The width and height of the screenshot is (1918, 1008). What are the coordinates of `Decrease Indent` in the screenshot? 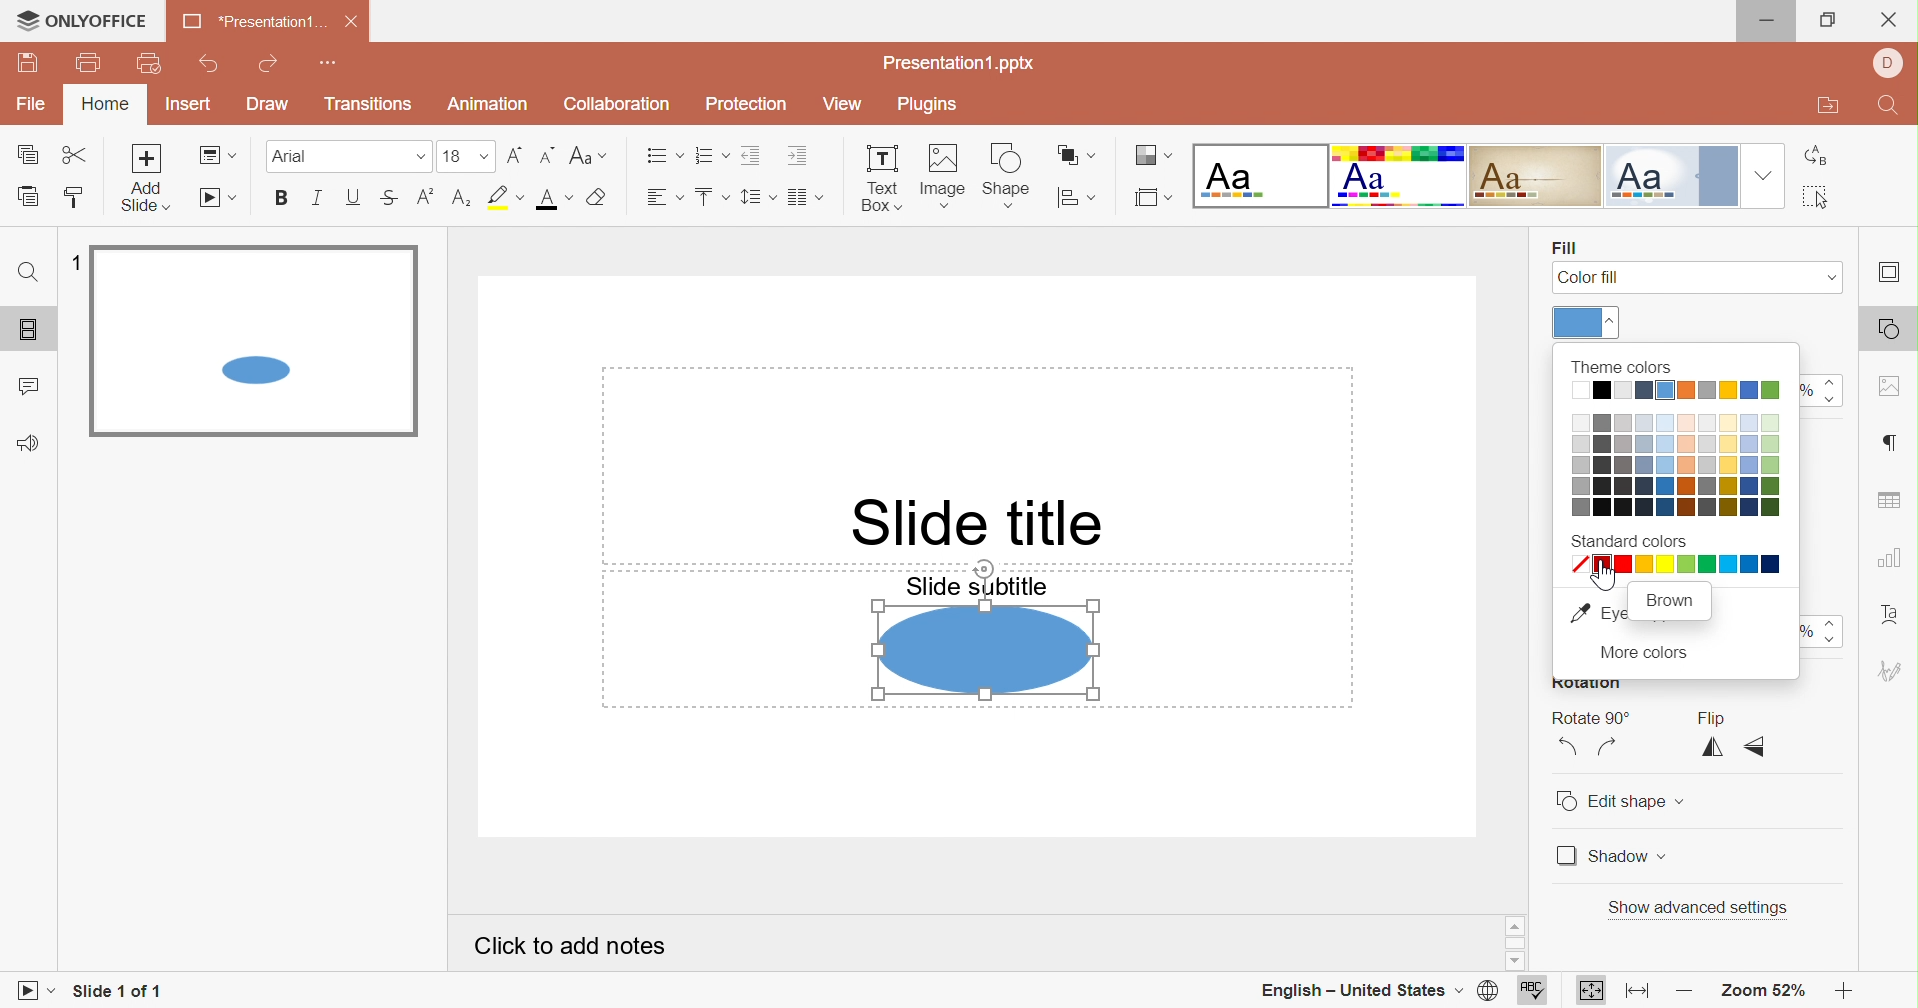 It's located at (751, 158).